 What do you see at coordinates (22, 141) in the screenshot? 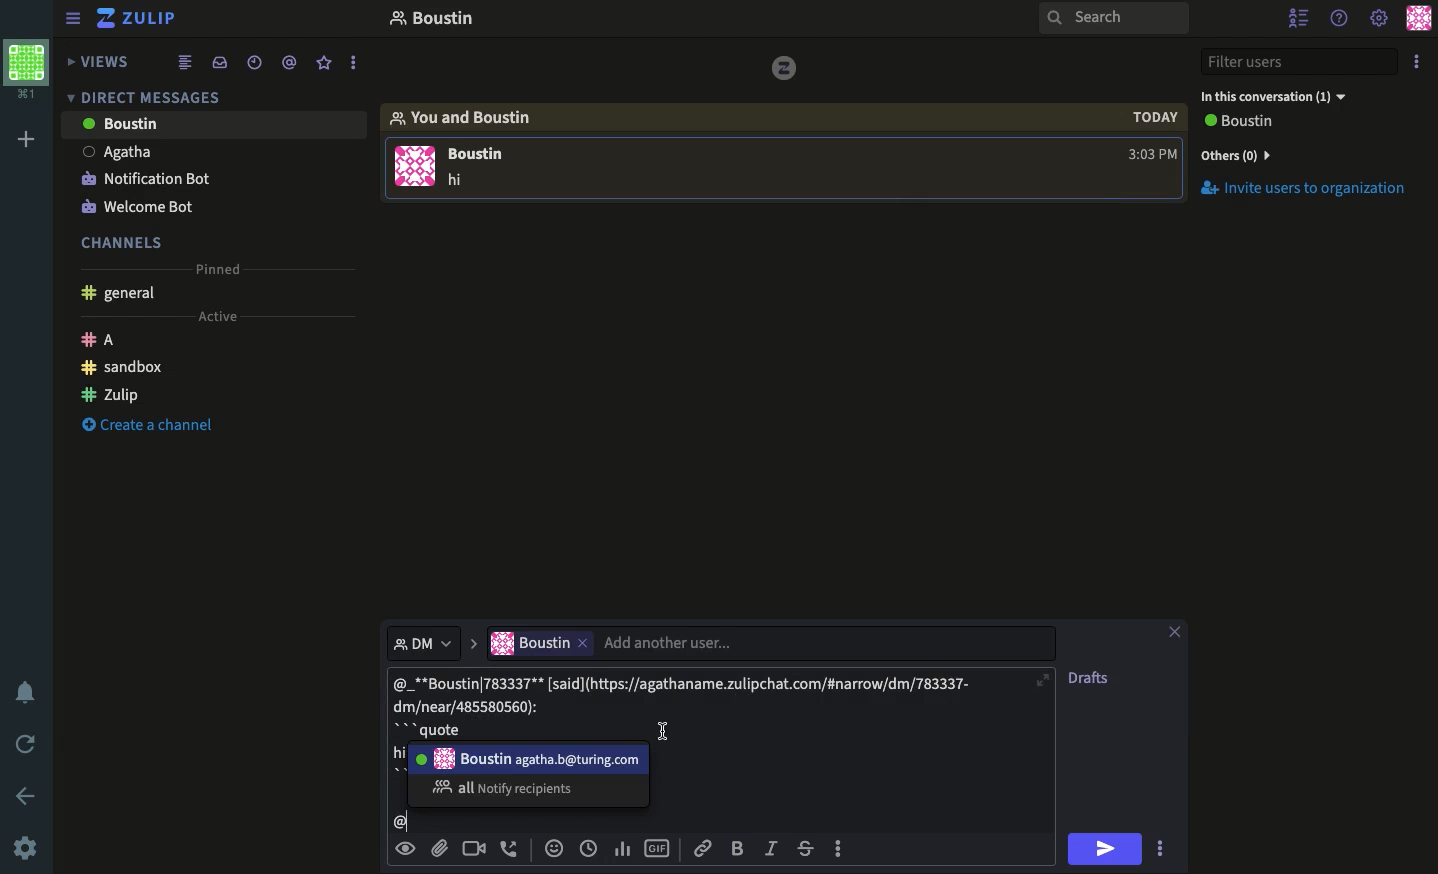
I see `Add` at bounding box center [22, 141].